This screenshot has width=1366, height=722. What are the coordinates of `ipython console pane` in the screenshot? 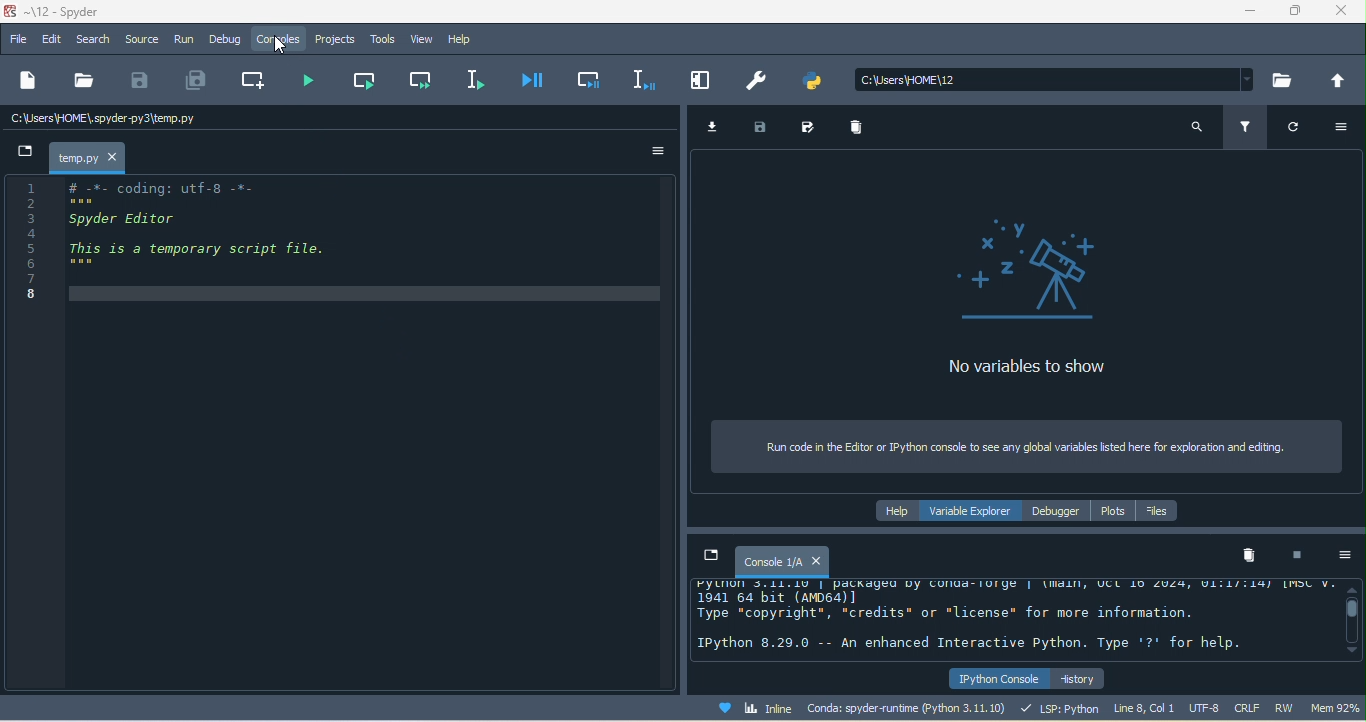 It's located at (1012, 619).